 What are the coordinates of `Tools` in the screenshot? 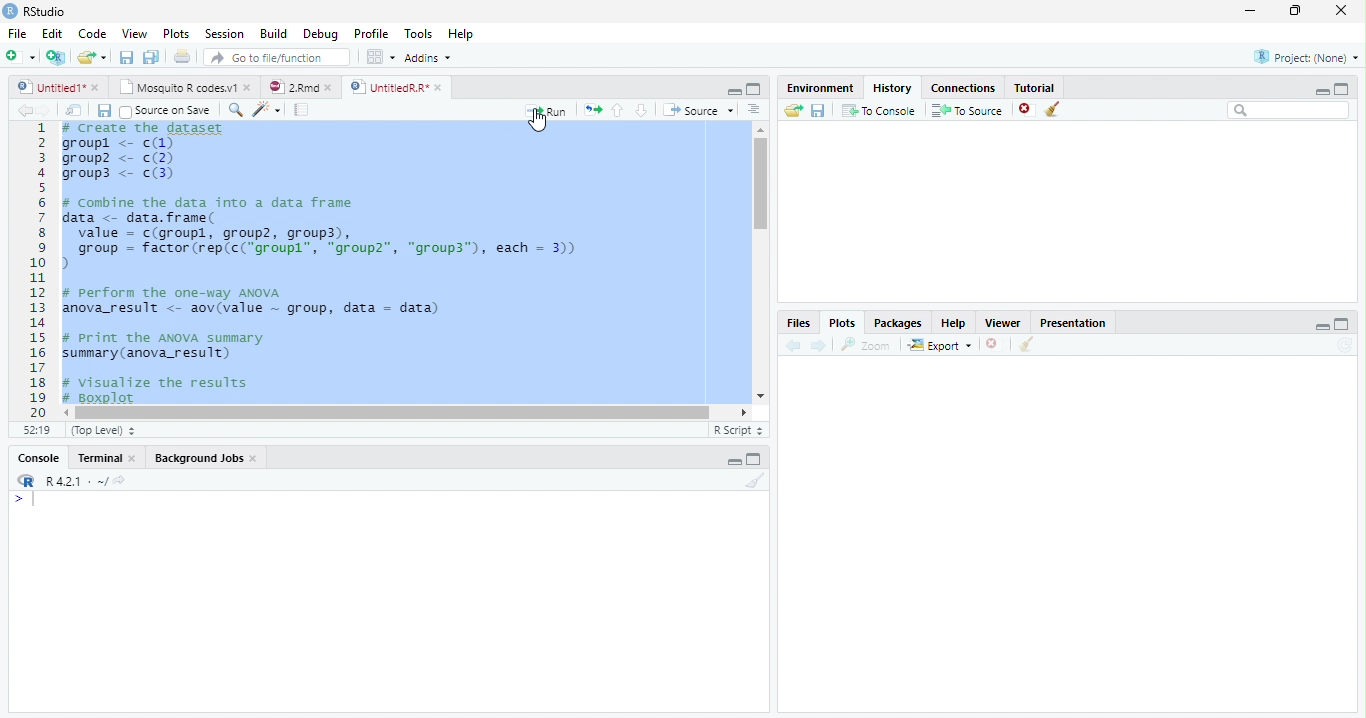 It's located at (420, 33).